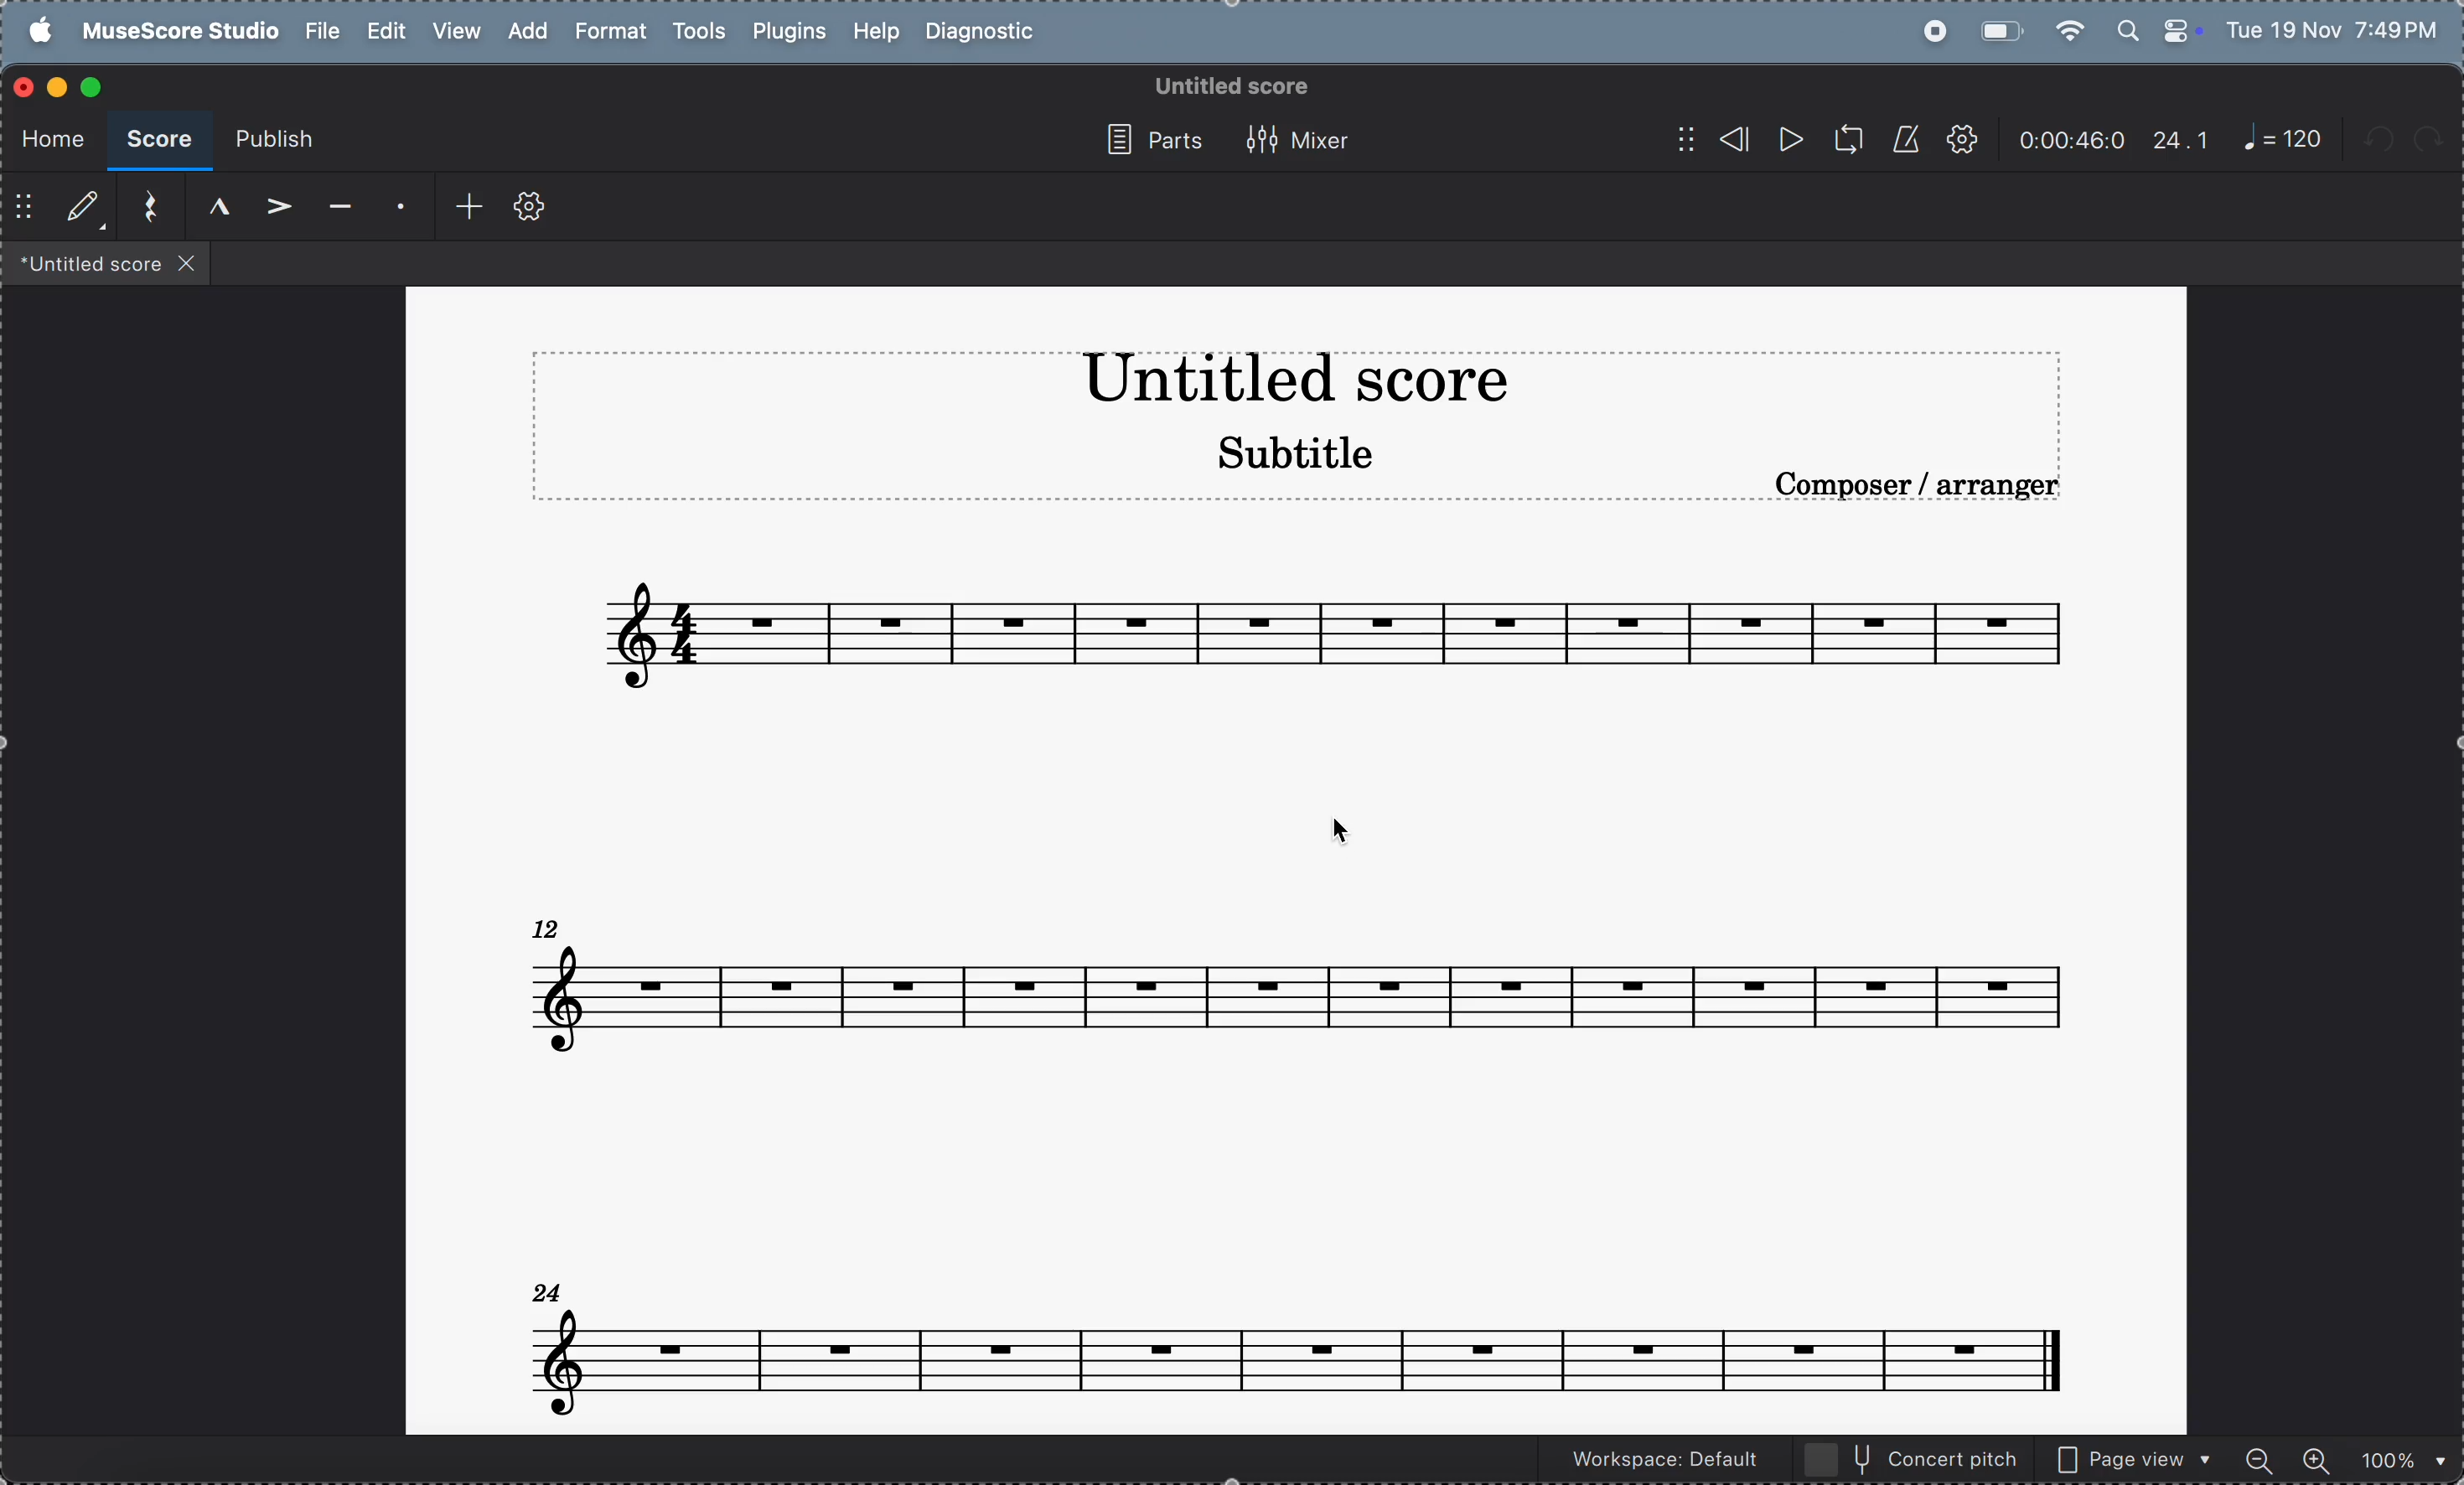  What do you see at coordinates (2072, 139) in the screenshot?
I see `timeframe` at bounding box center [2072, 139].